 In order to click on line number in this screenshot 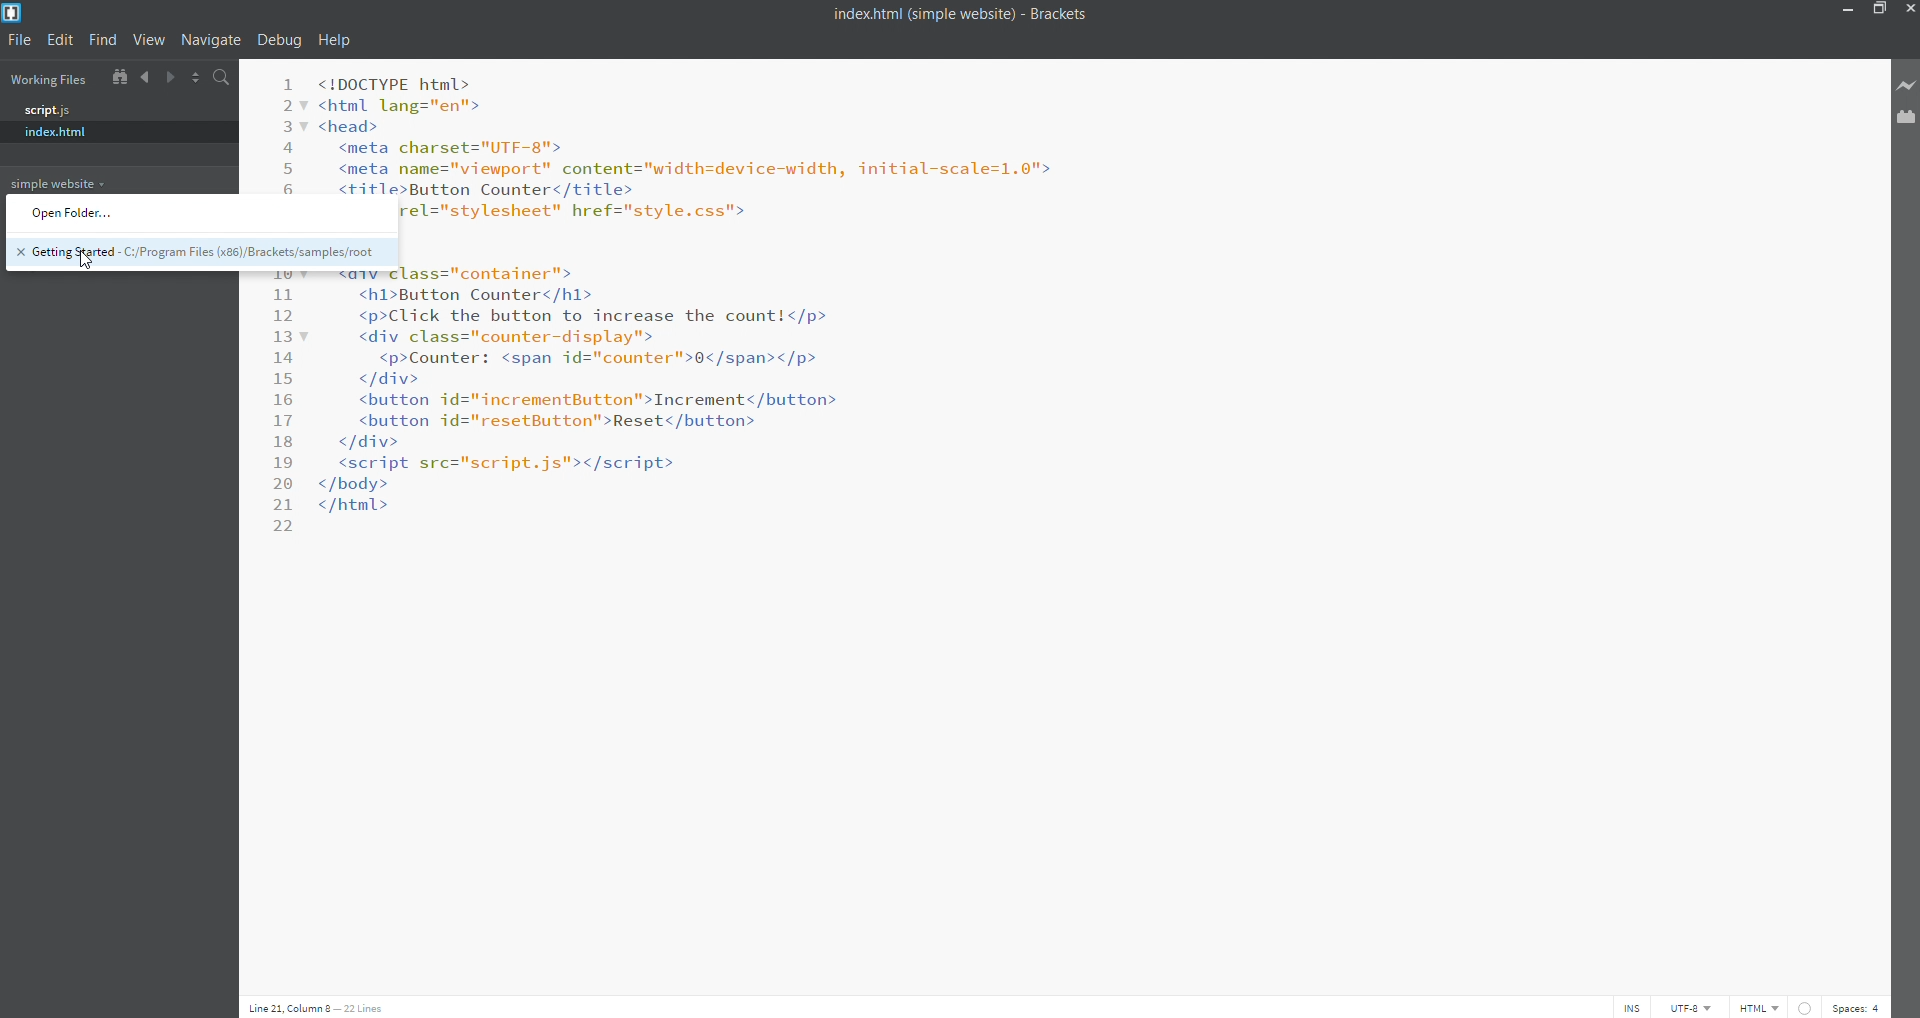, I will do `click(277, 129)`.